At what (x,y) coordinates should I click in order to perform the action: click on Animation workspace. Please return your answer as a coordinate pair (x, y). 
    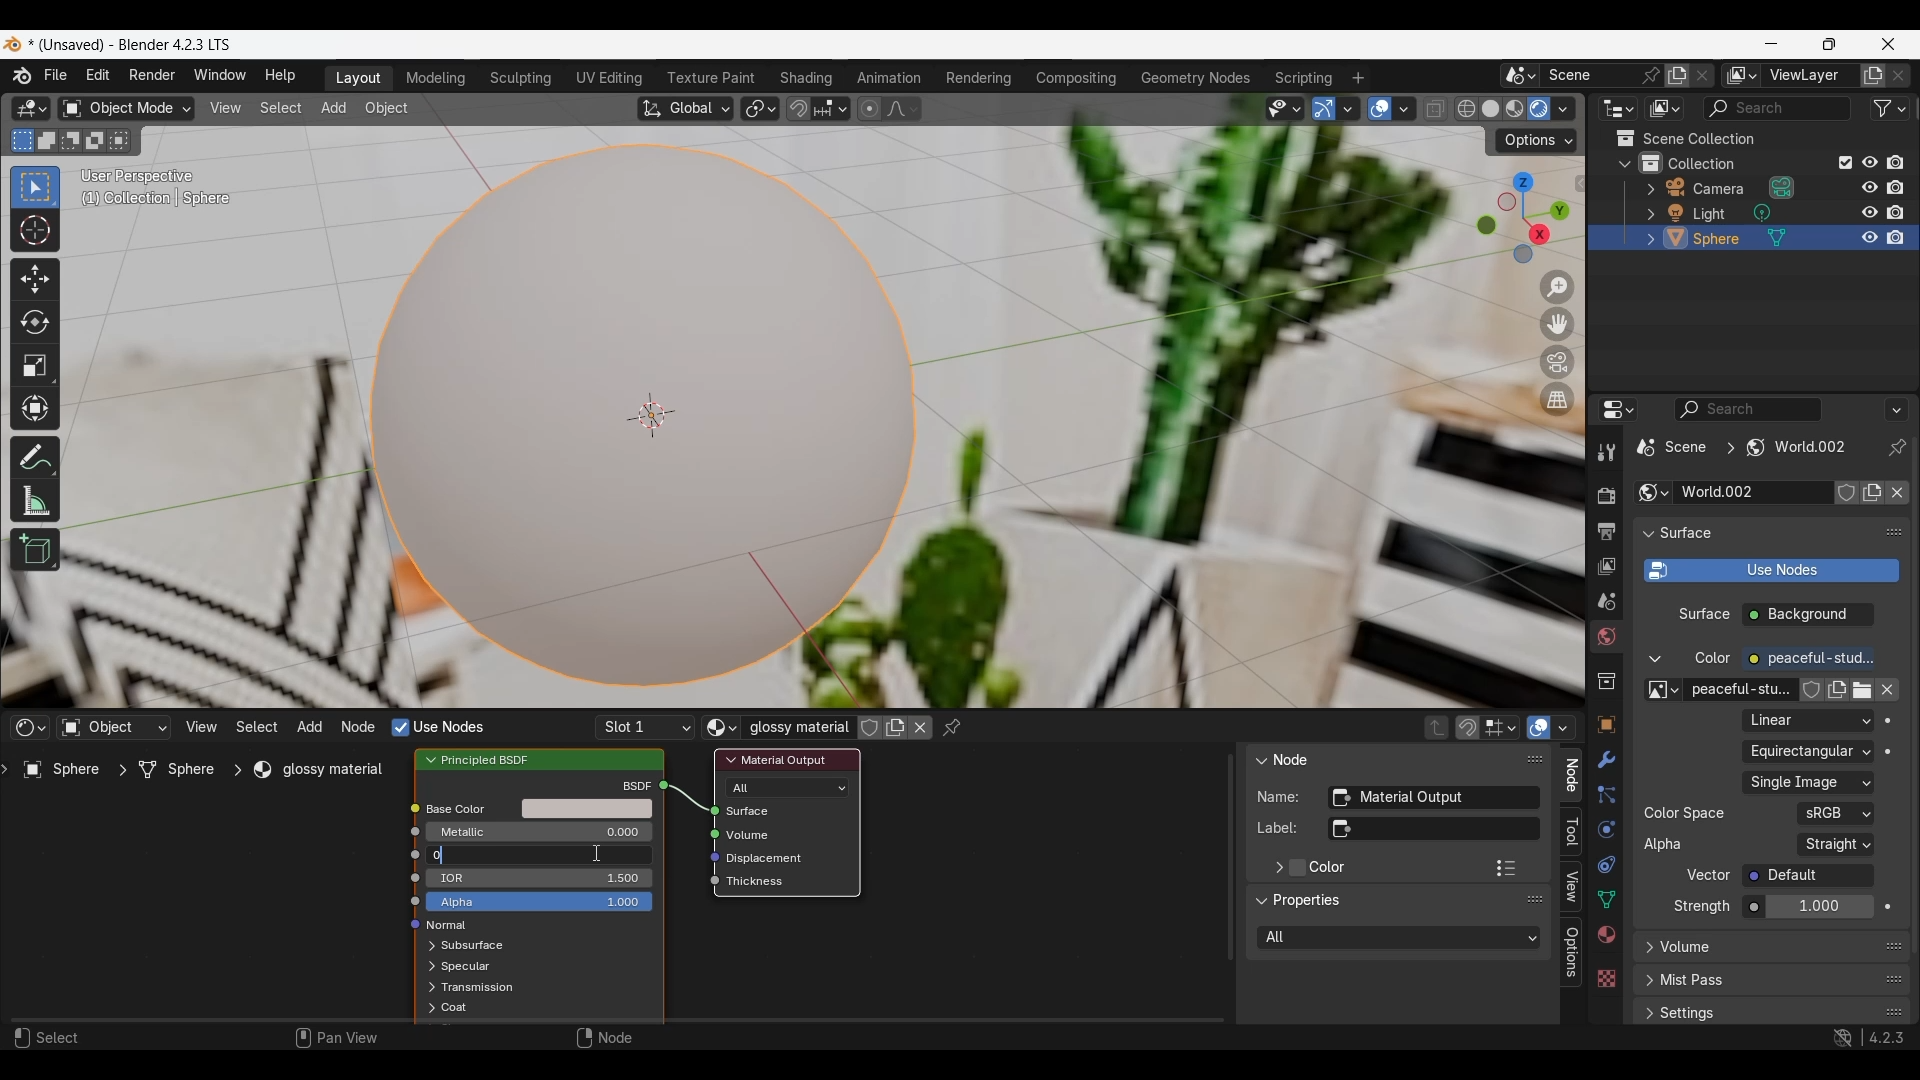
    Looking at the image, I should click on (891, 77).